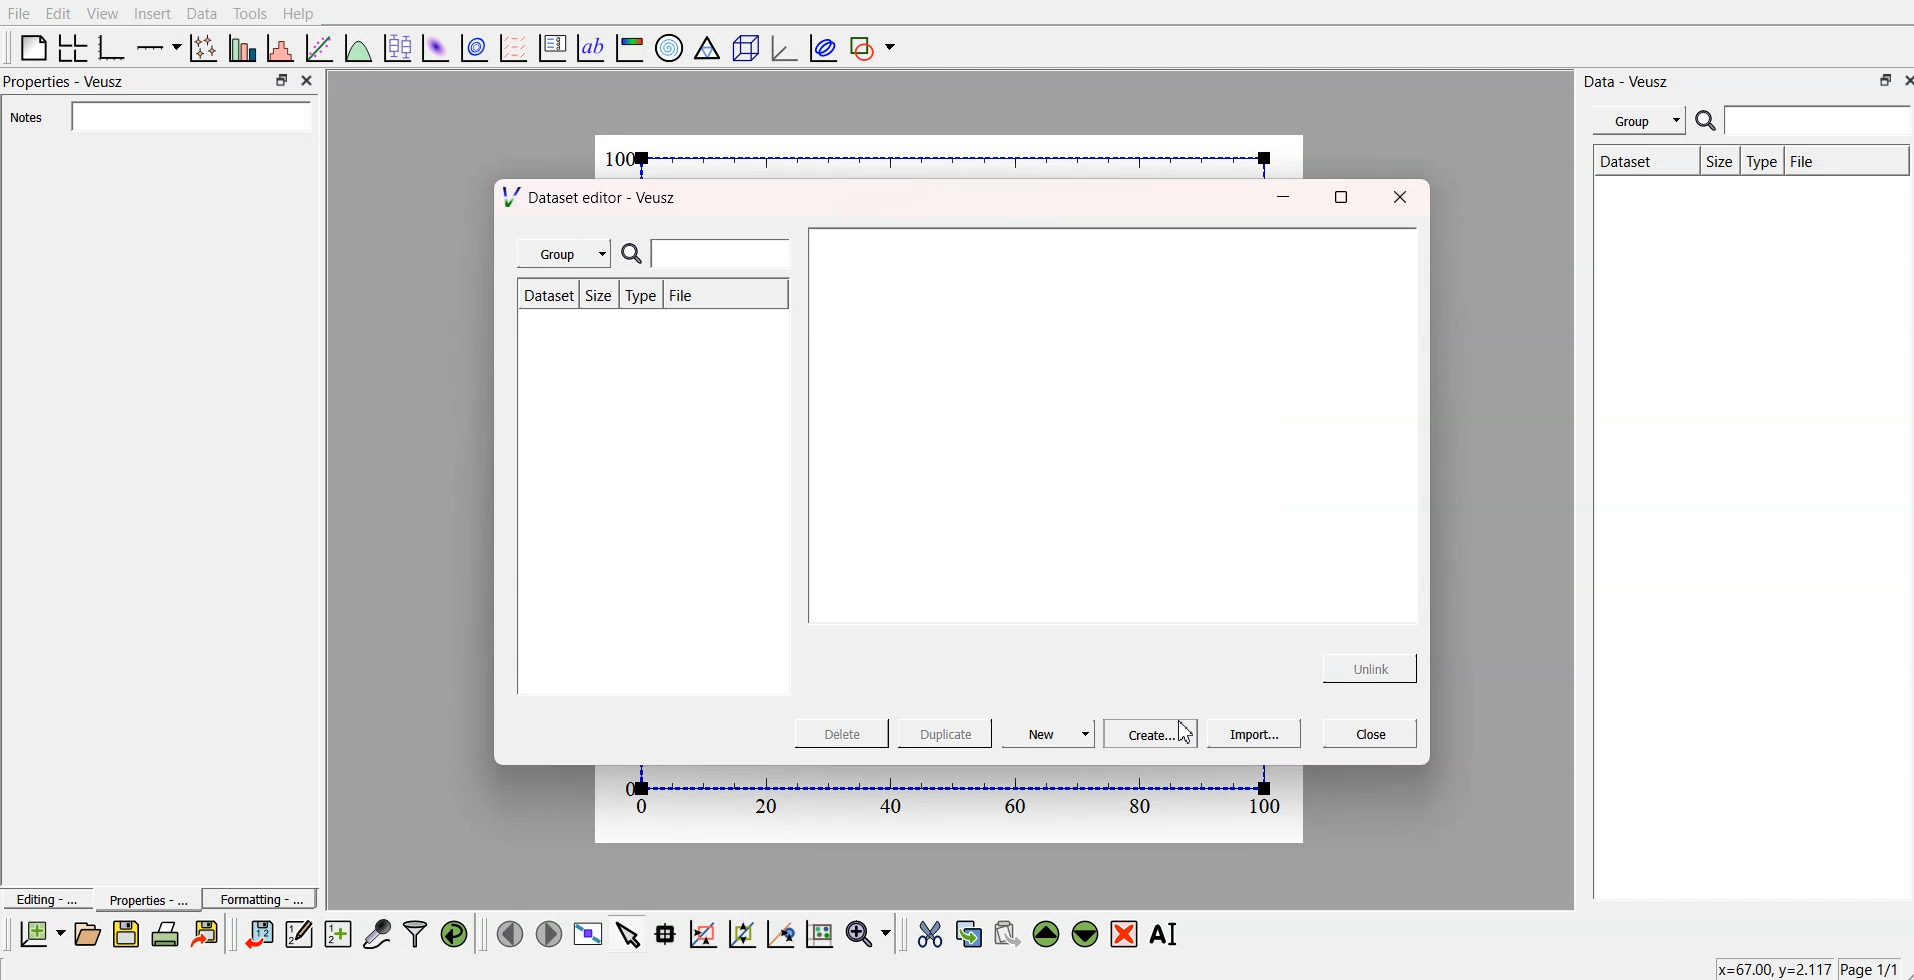 The image size is (1914, 980). I want to click on File, so click(1847, 160).